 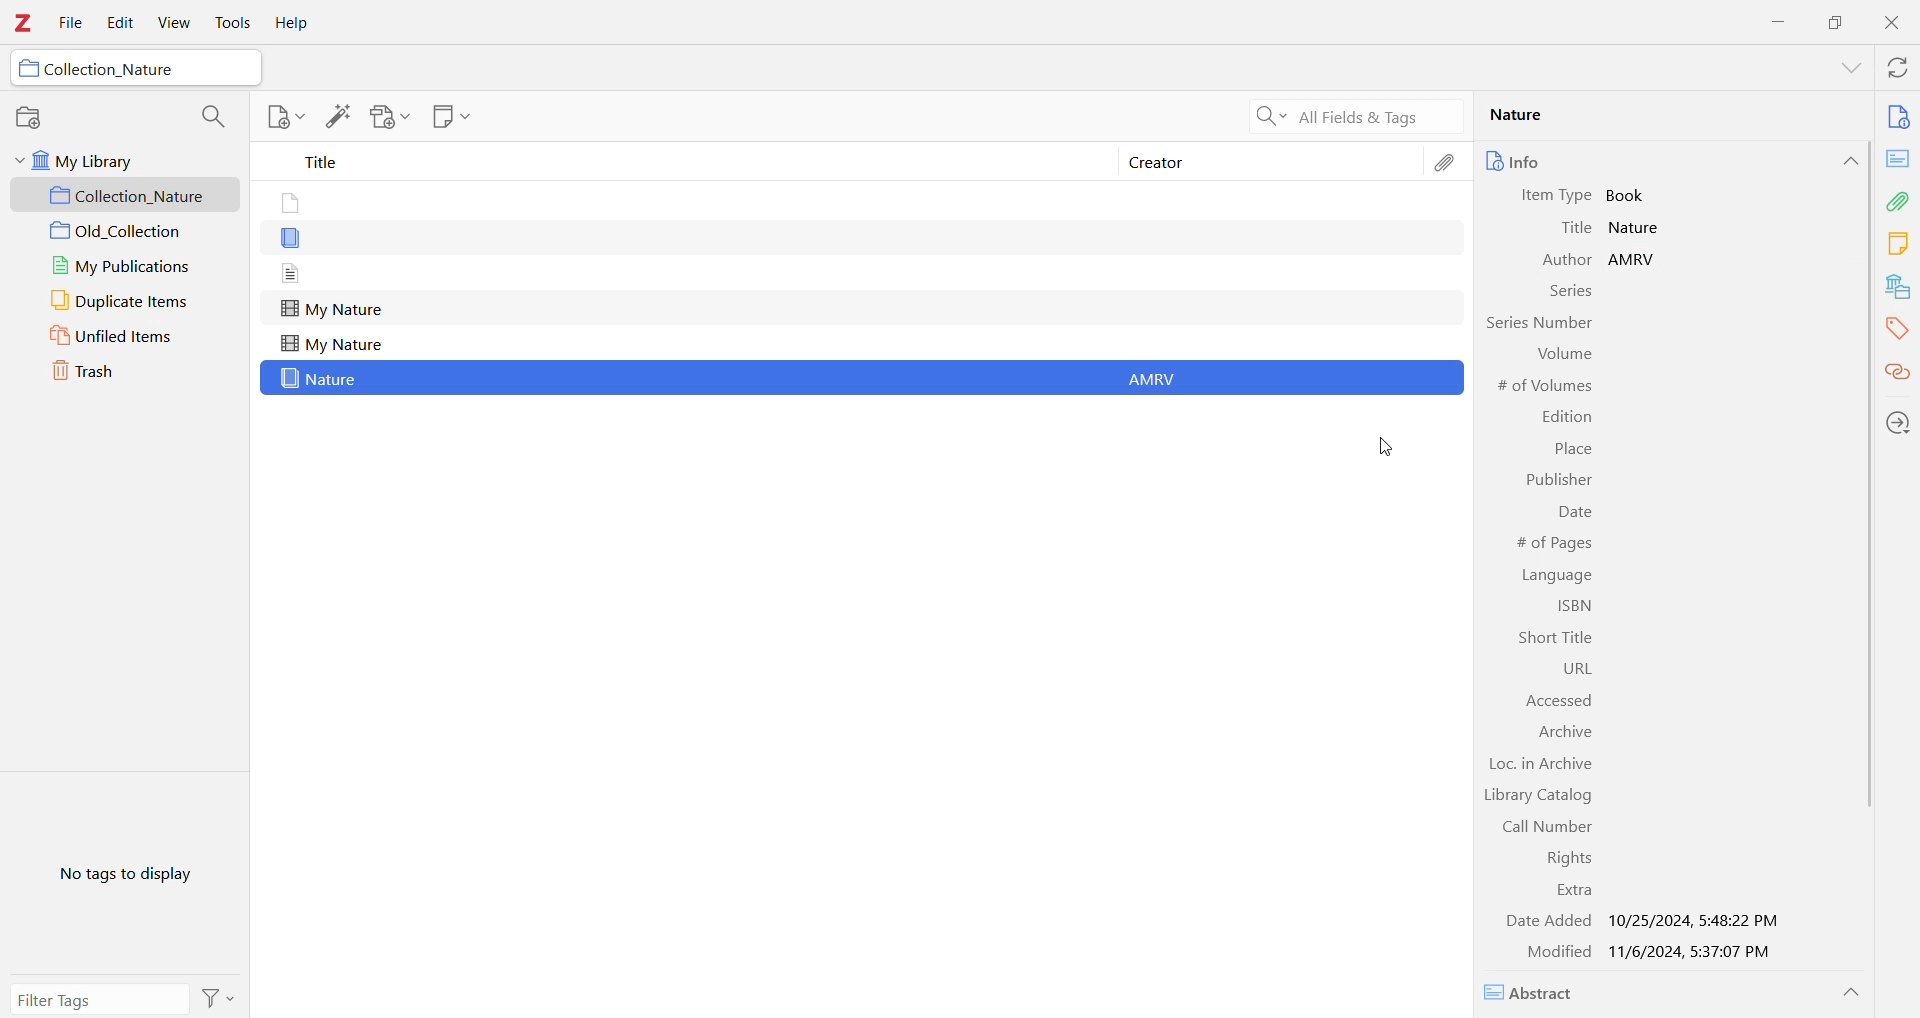 What do you see at coordinates (1775, 21) in the screenshot?
I see `Minimize` at bounding box center [1775, 21].